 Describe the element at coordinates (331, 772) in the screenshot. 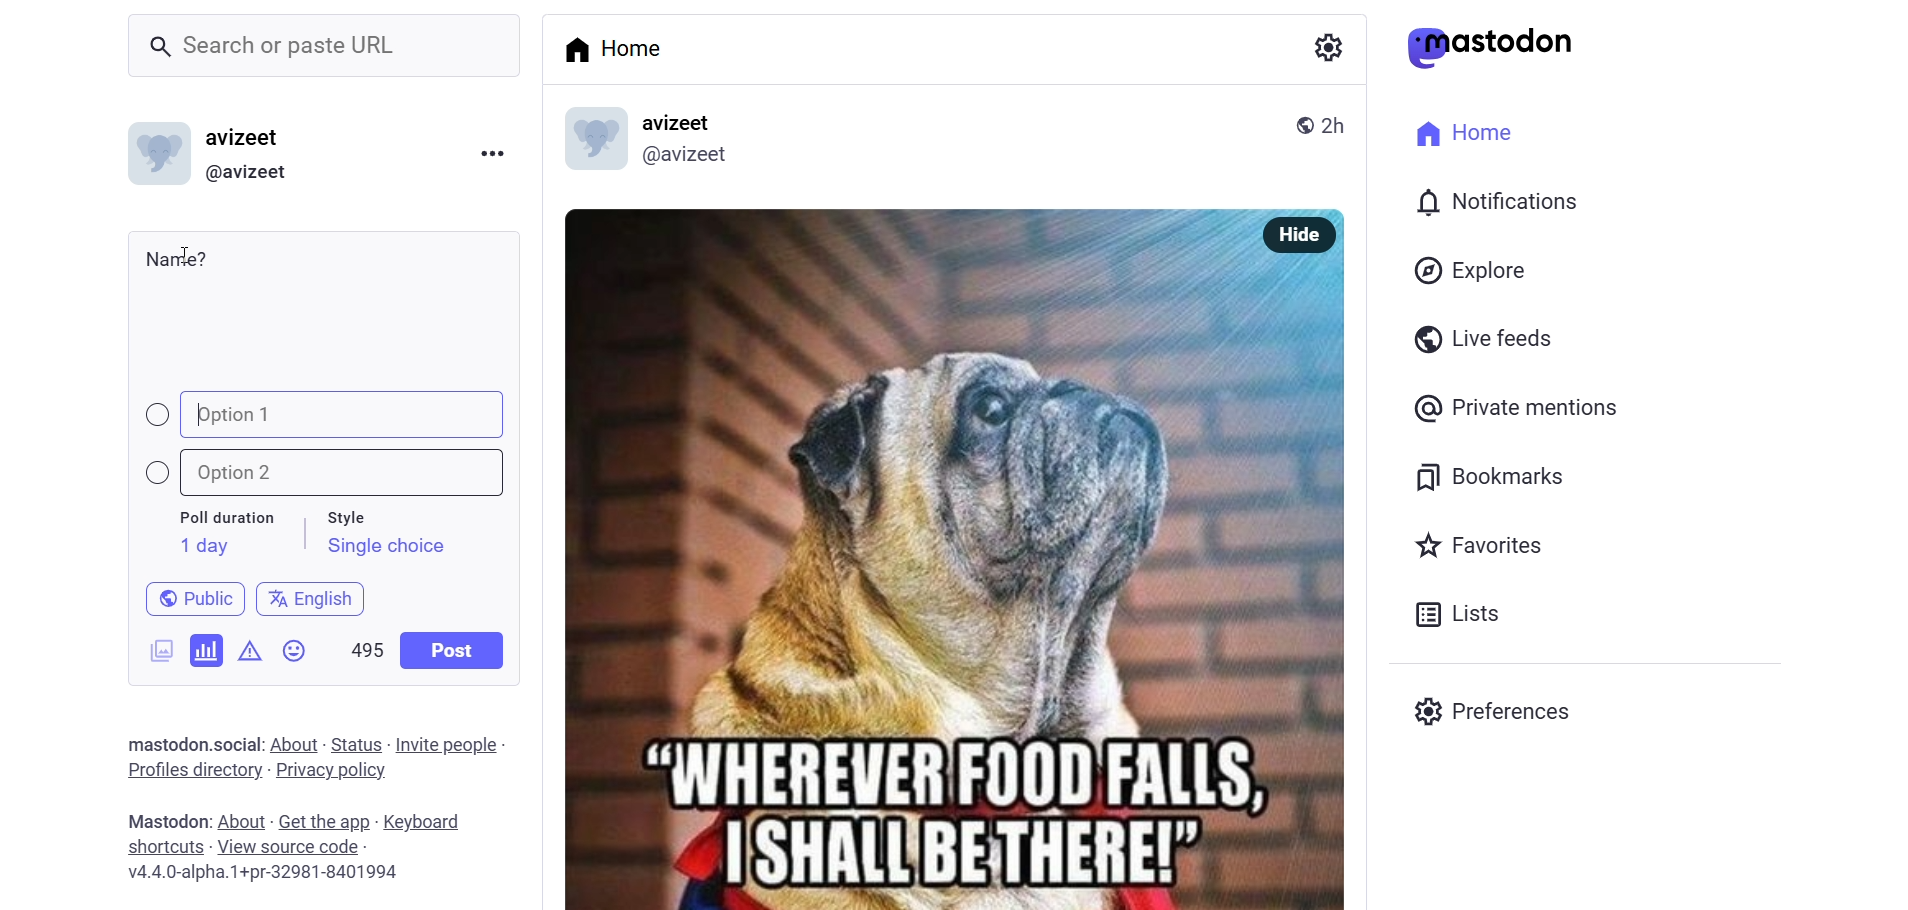

I see `privacy policy` at that location.